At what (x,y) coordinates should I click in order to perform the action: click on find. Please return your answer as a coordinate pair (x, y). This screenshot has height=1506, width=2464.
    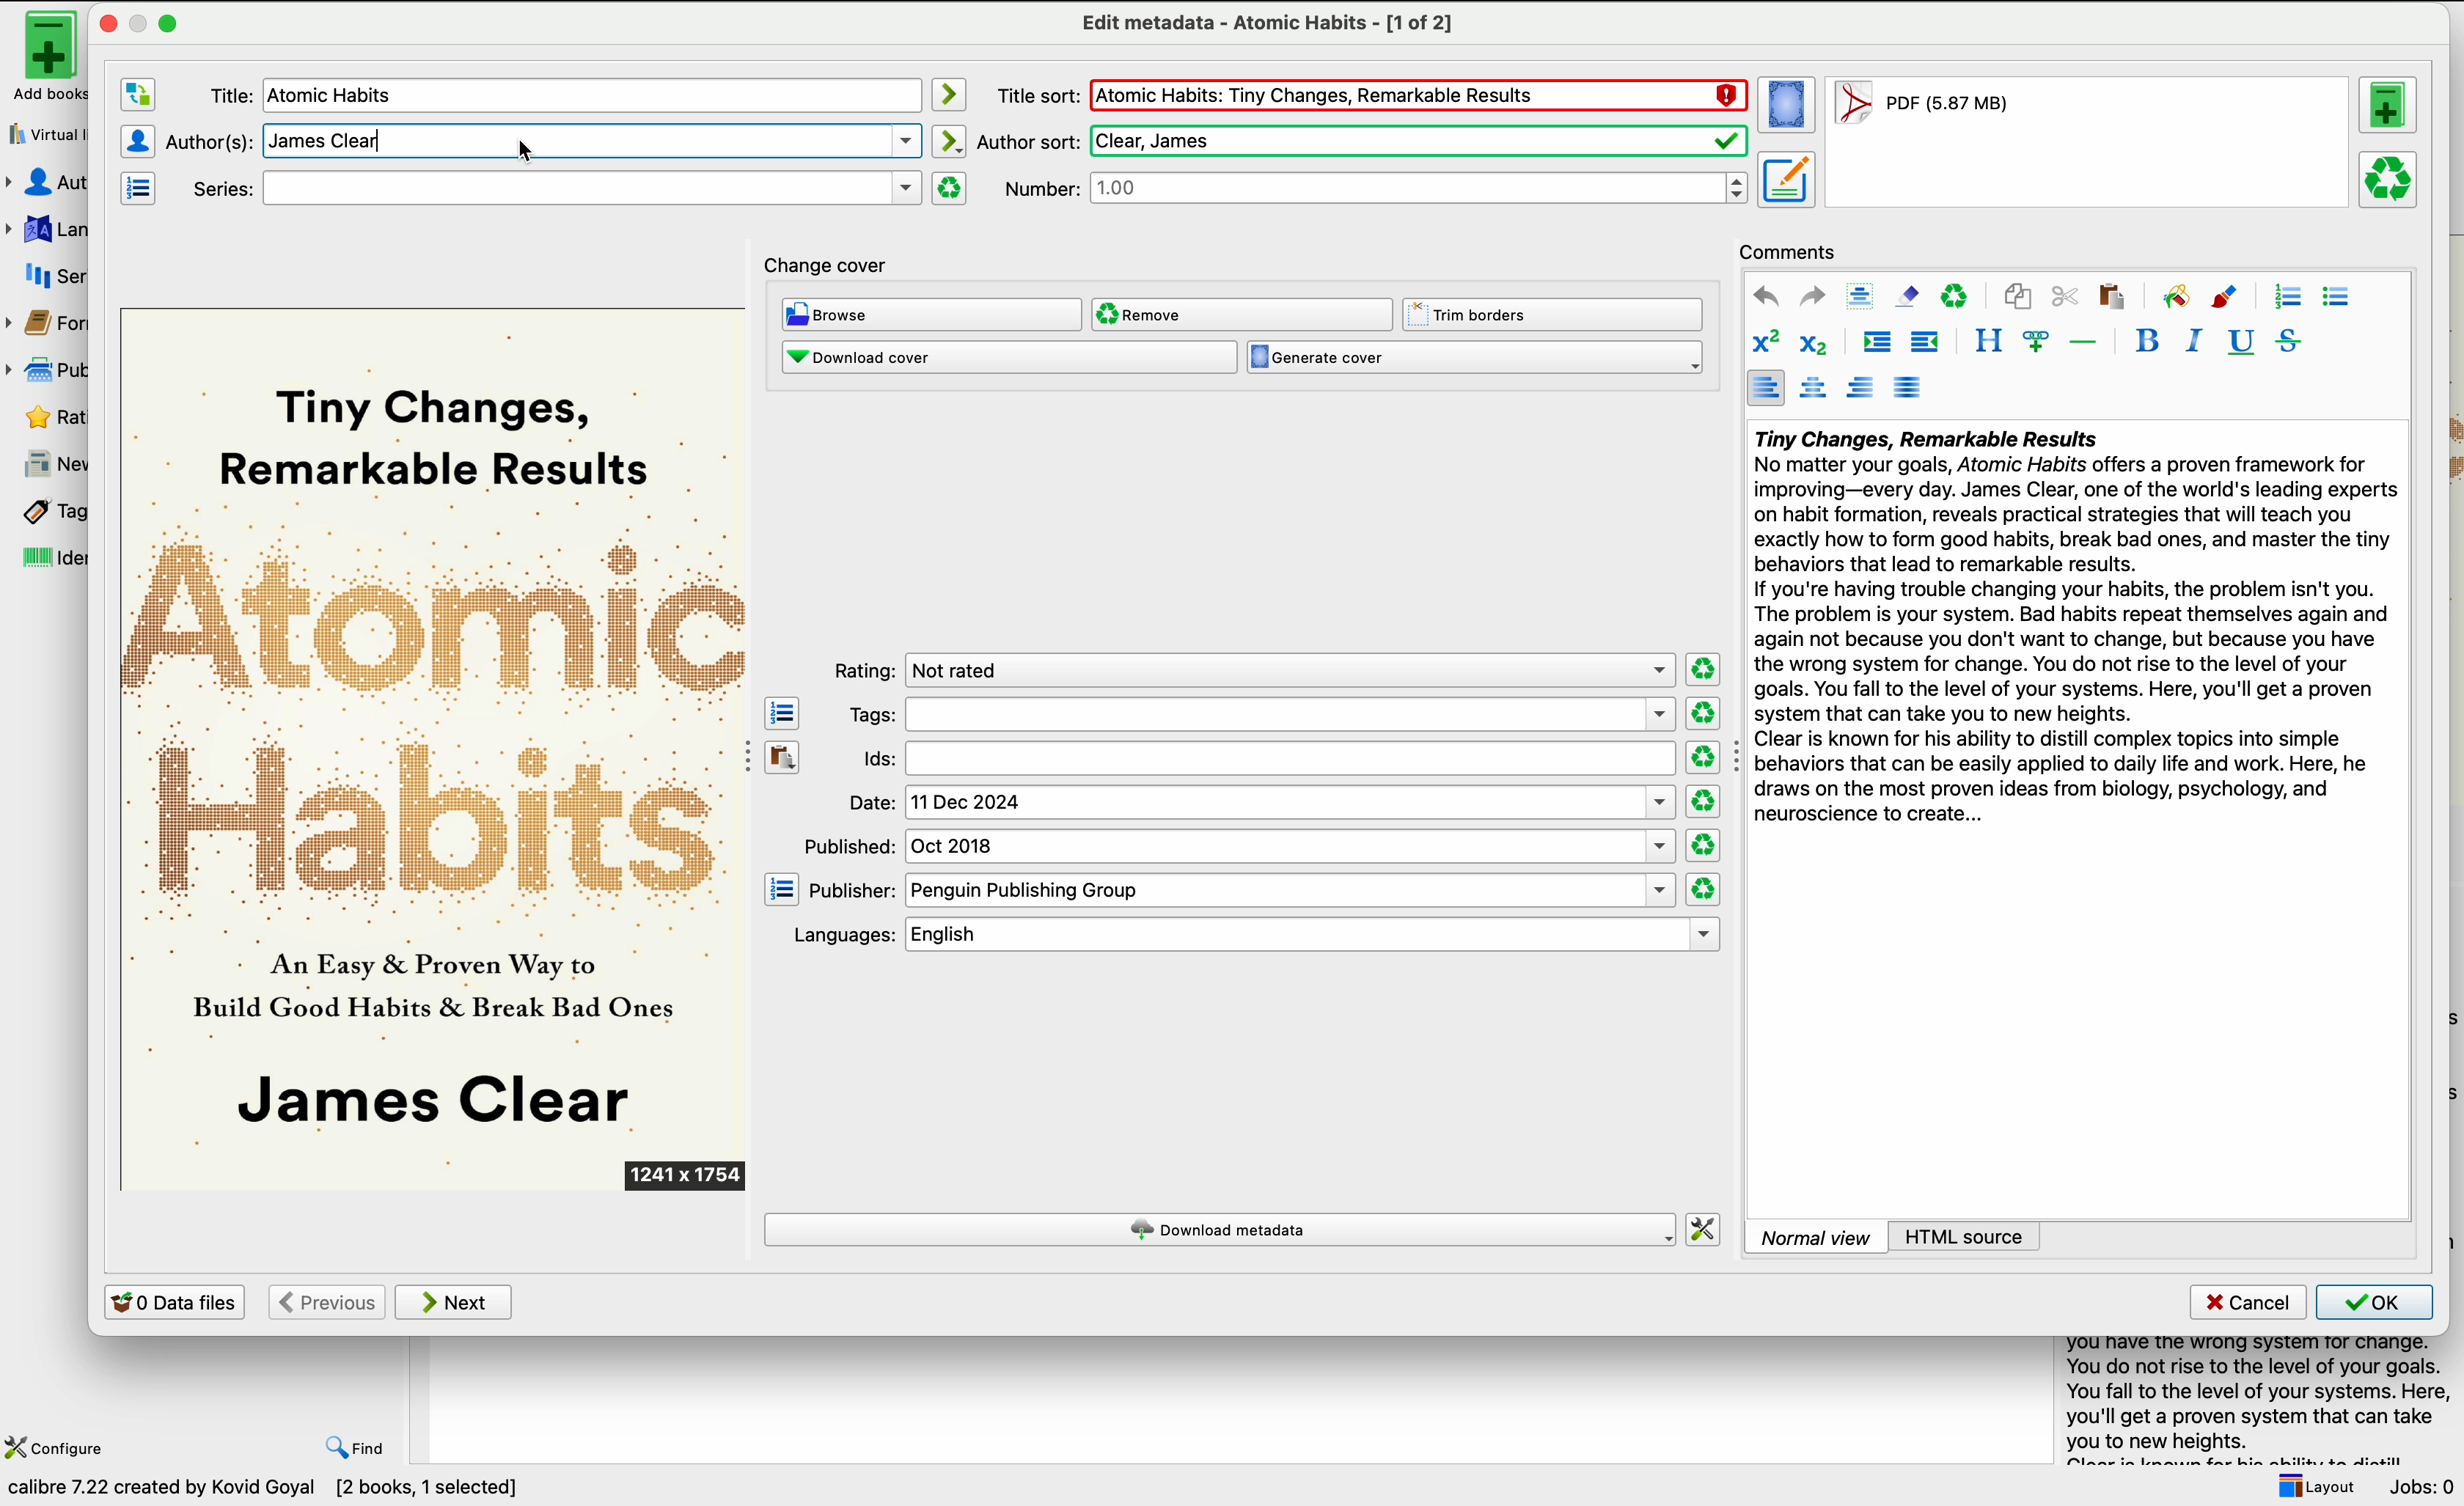
    Looking at the image, I should click on (357, 1450).